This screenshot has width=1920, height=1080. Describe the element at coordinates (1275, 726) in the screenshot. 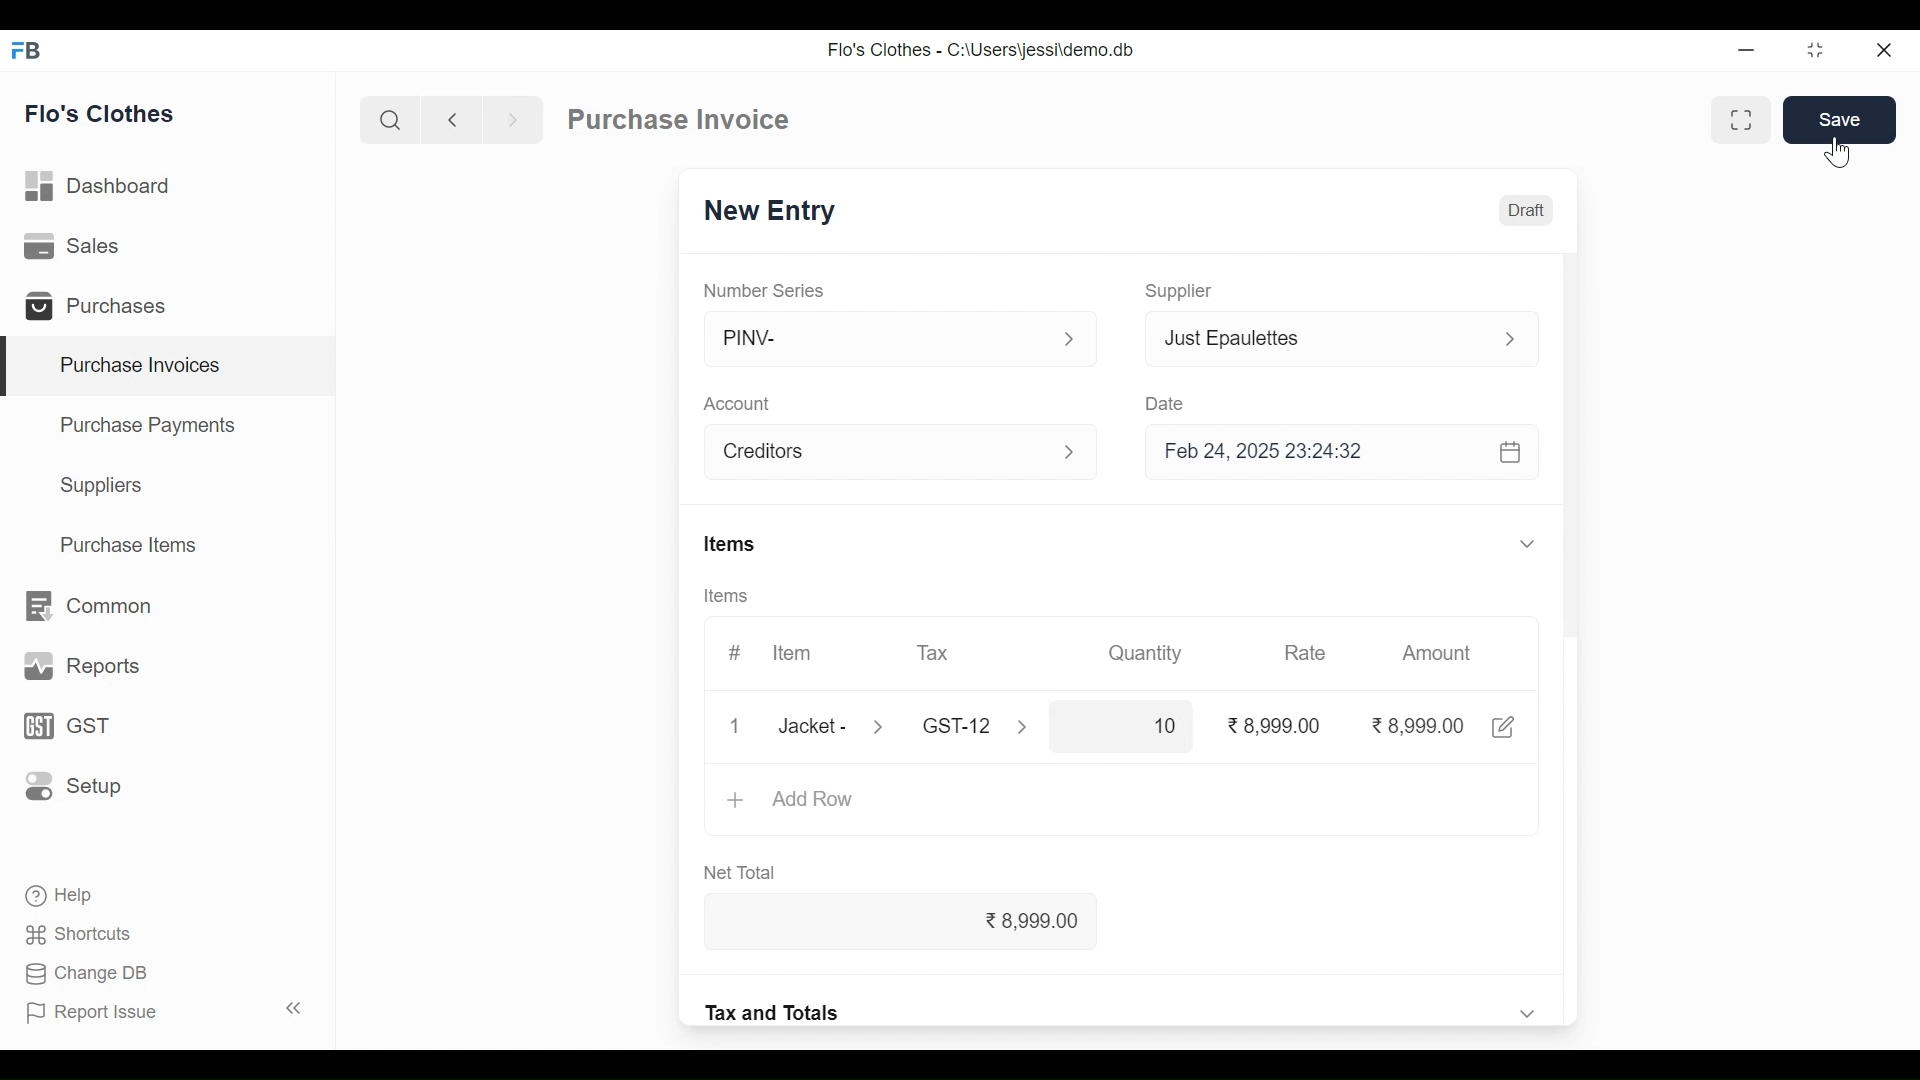

I see `8,999.00` at that location.